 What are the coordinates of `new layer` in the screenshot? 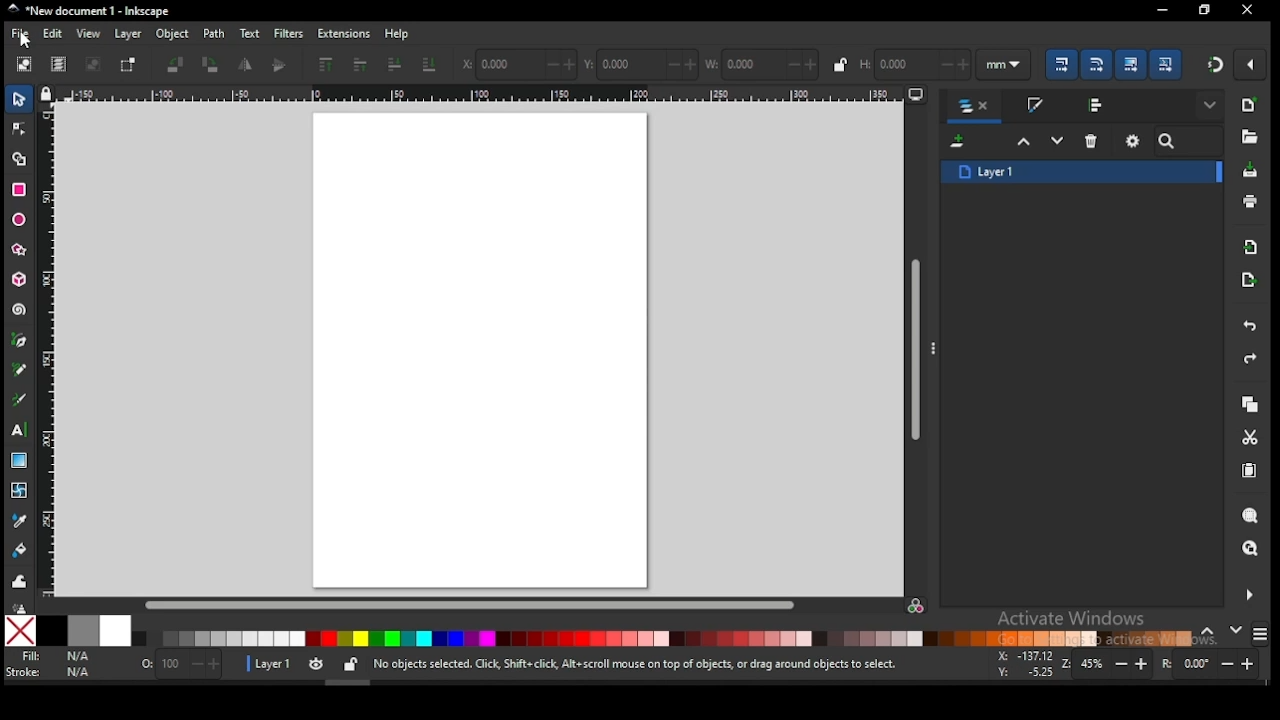 It's located at (960, 143).